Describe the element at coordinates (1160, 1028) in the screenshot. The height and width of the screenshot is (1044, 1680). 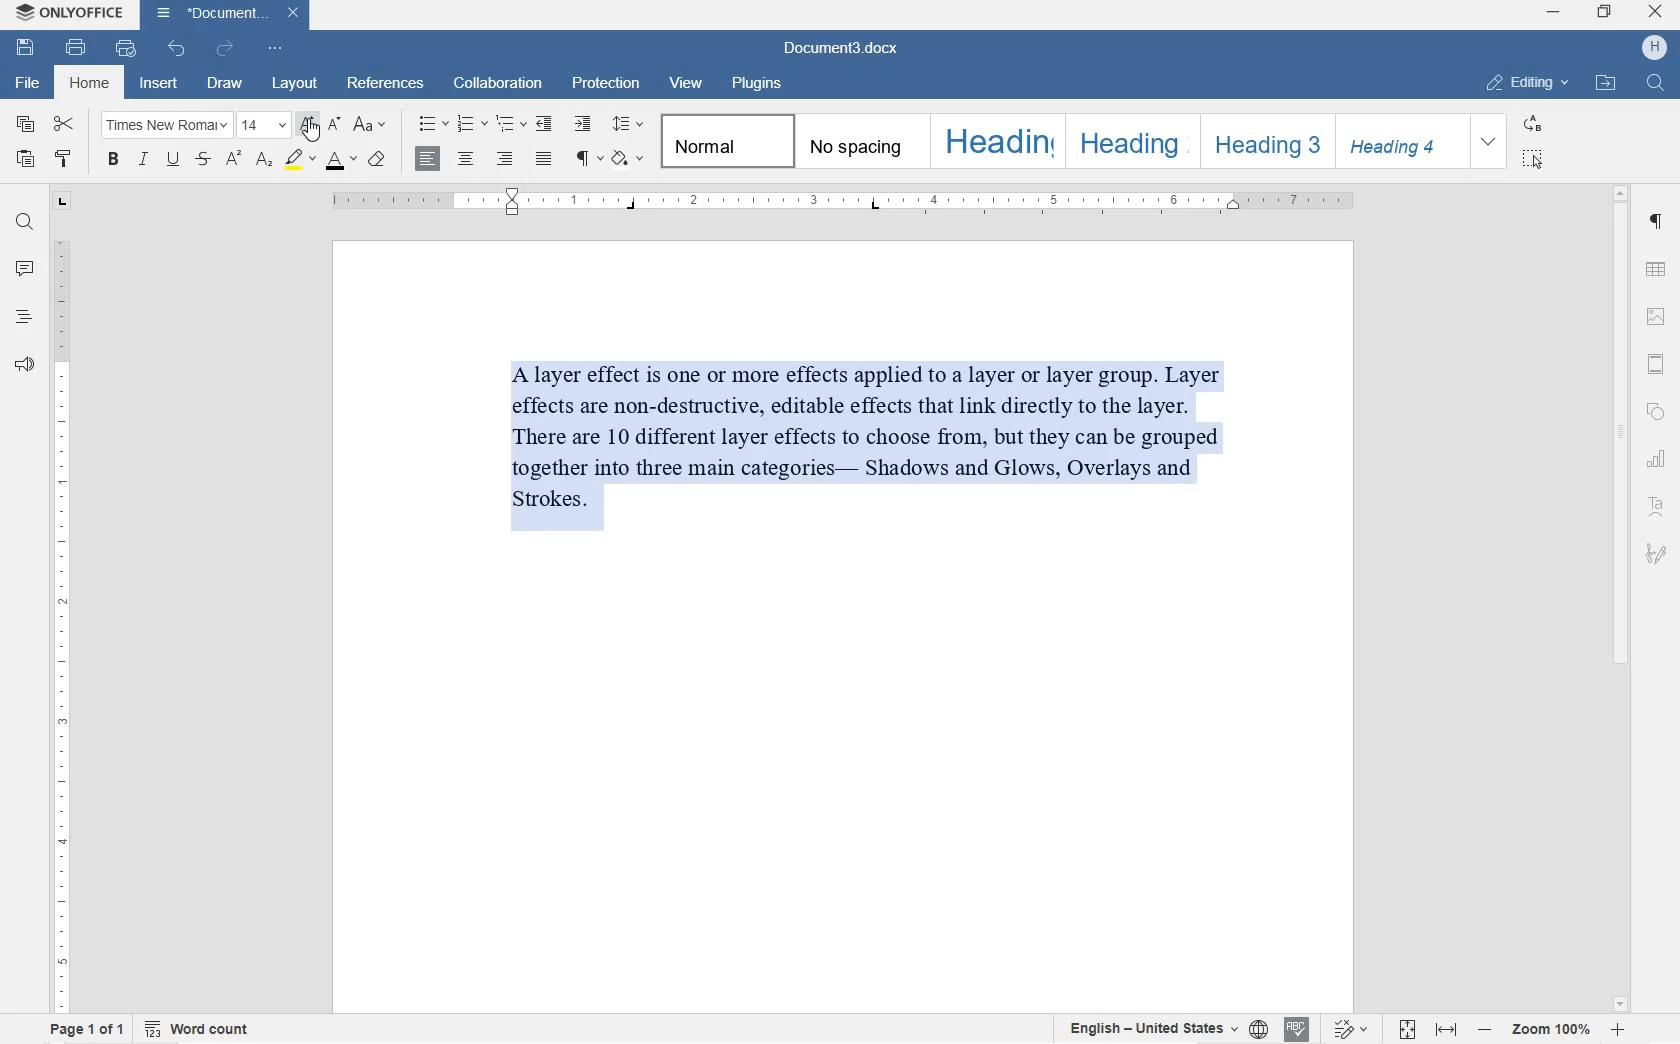
I see `set text or document language` at that location.